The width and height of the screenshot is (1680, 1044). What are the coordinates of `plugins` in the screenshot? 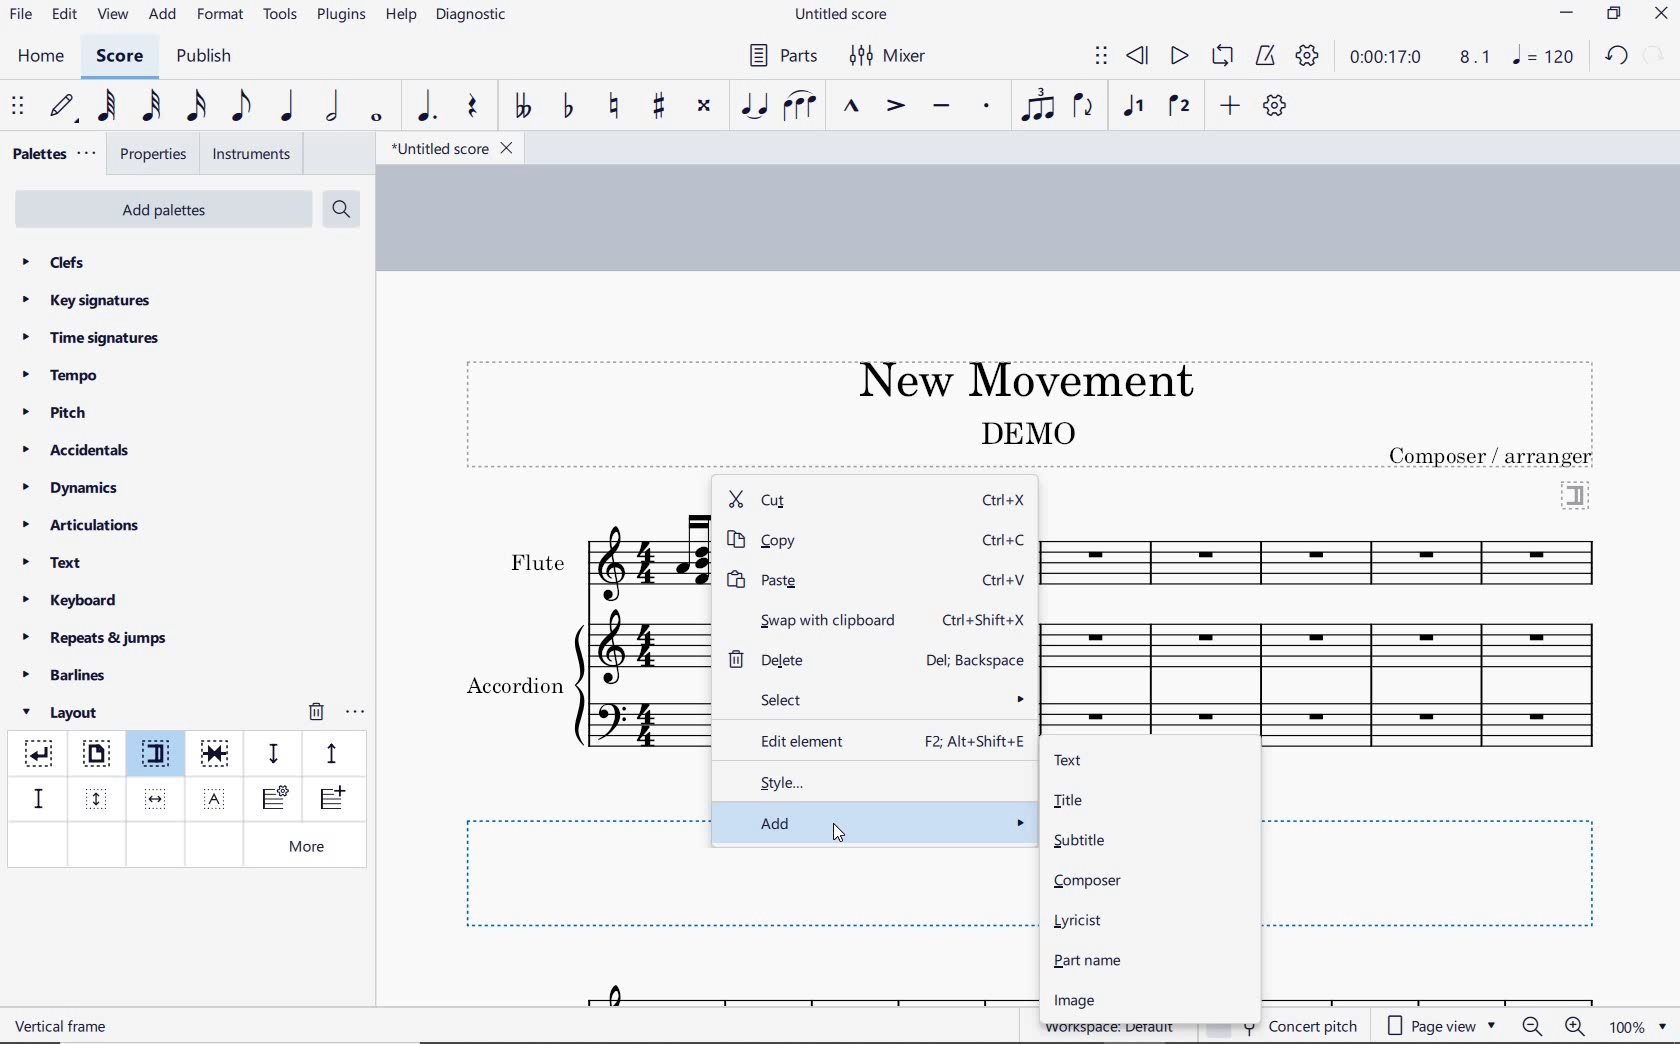 It's located at (341, 16).